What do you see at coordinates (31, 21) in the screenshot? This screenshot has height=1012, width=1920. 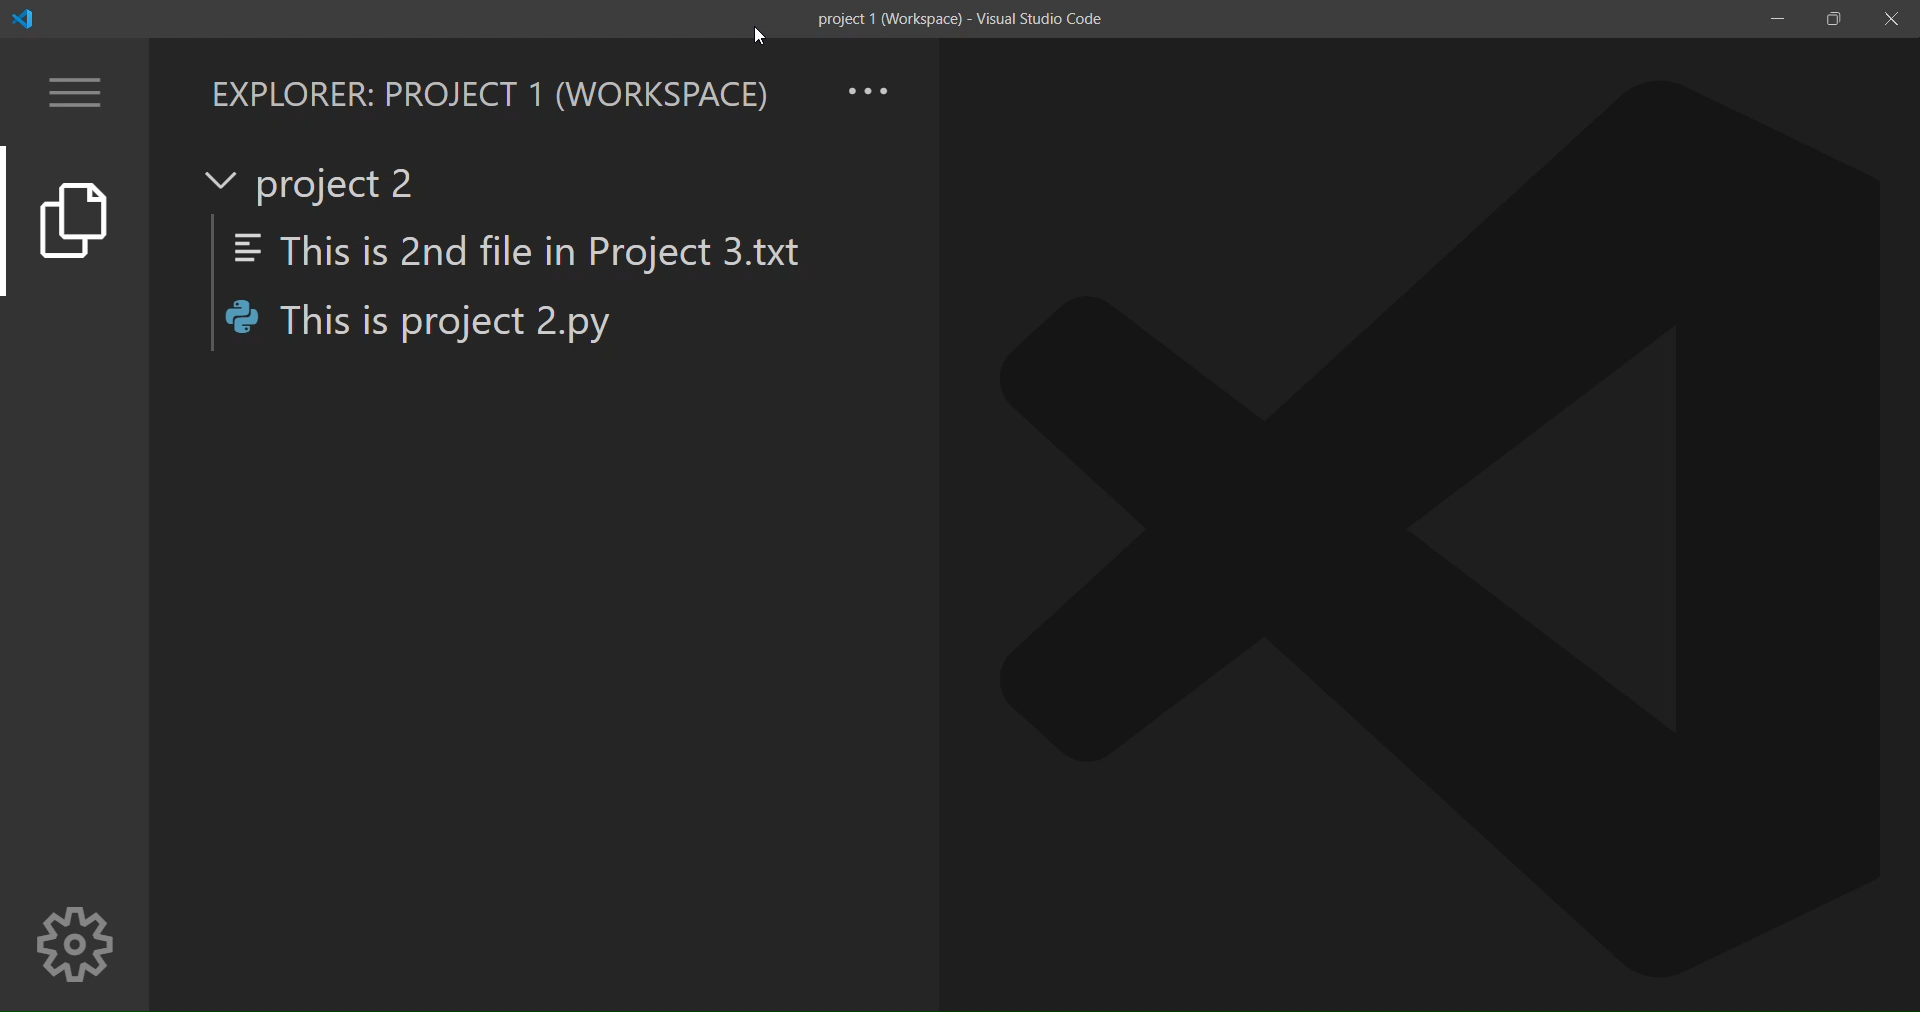 I see `logo` at bounding box center [31, 21].